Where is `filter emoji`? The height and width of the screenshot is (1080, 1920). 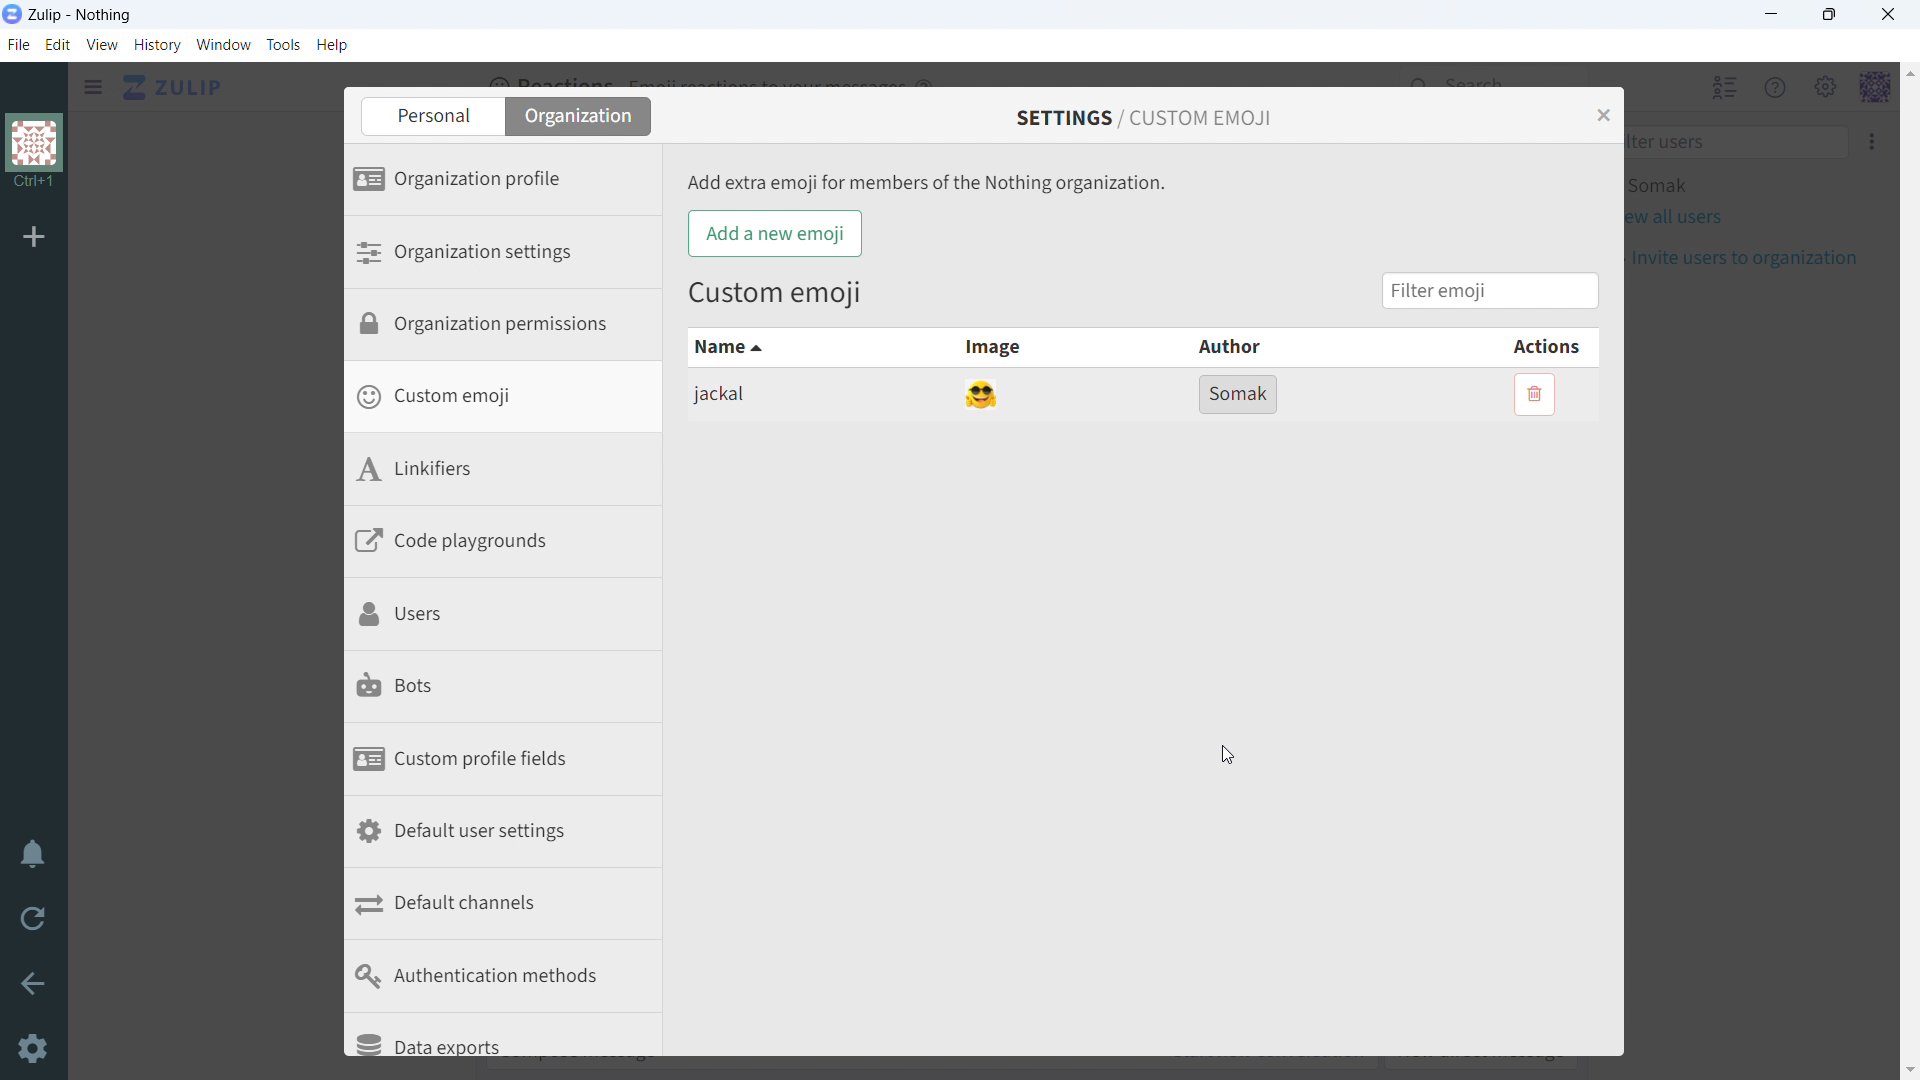 filter emoji is located at coordinates (1500, 289).